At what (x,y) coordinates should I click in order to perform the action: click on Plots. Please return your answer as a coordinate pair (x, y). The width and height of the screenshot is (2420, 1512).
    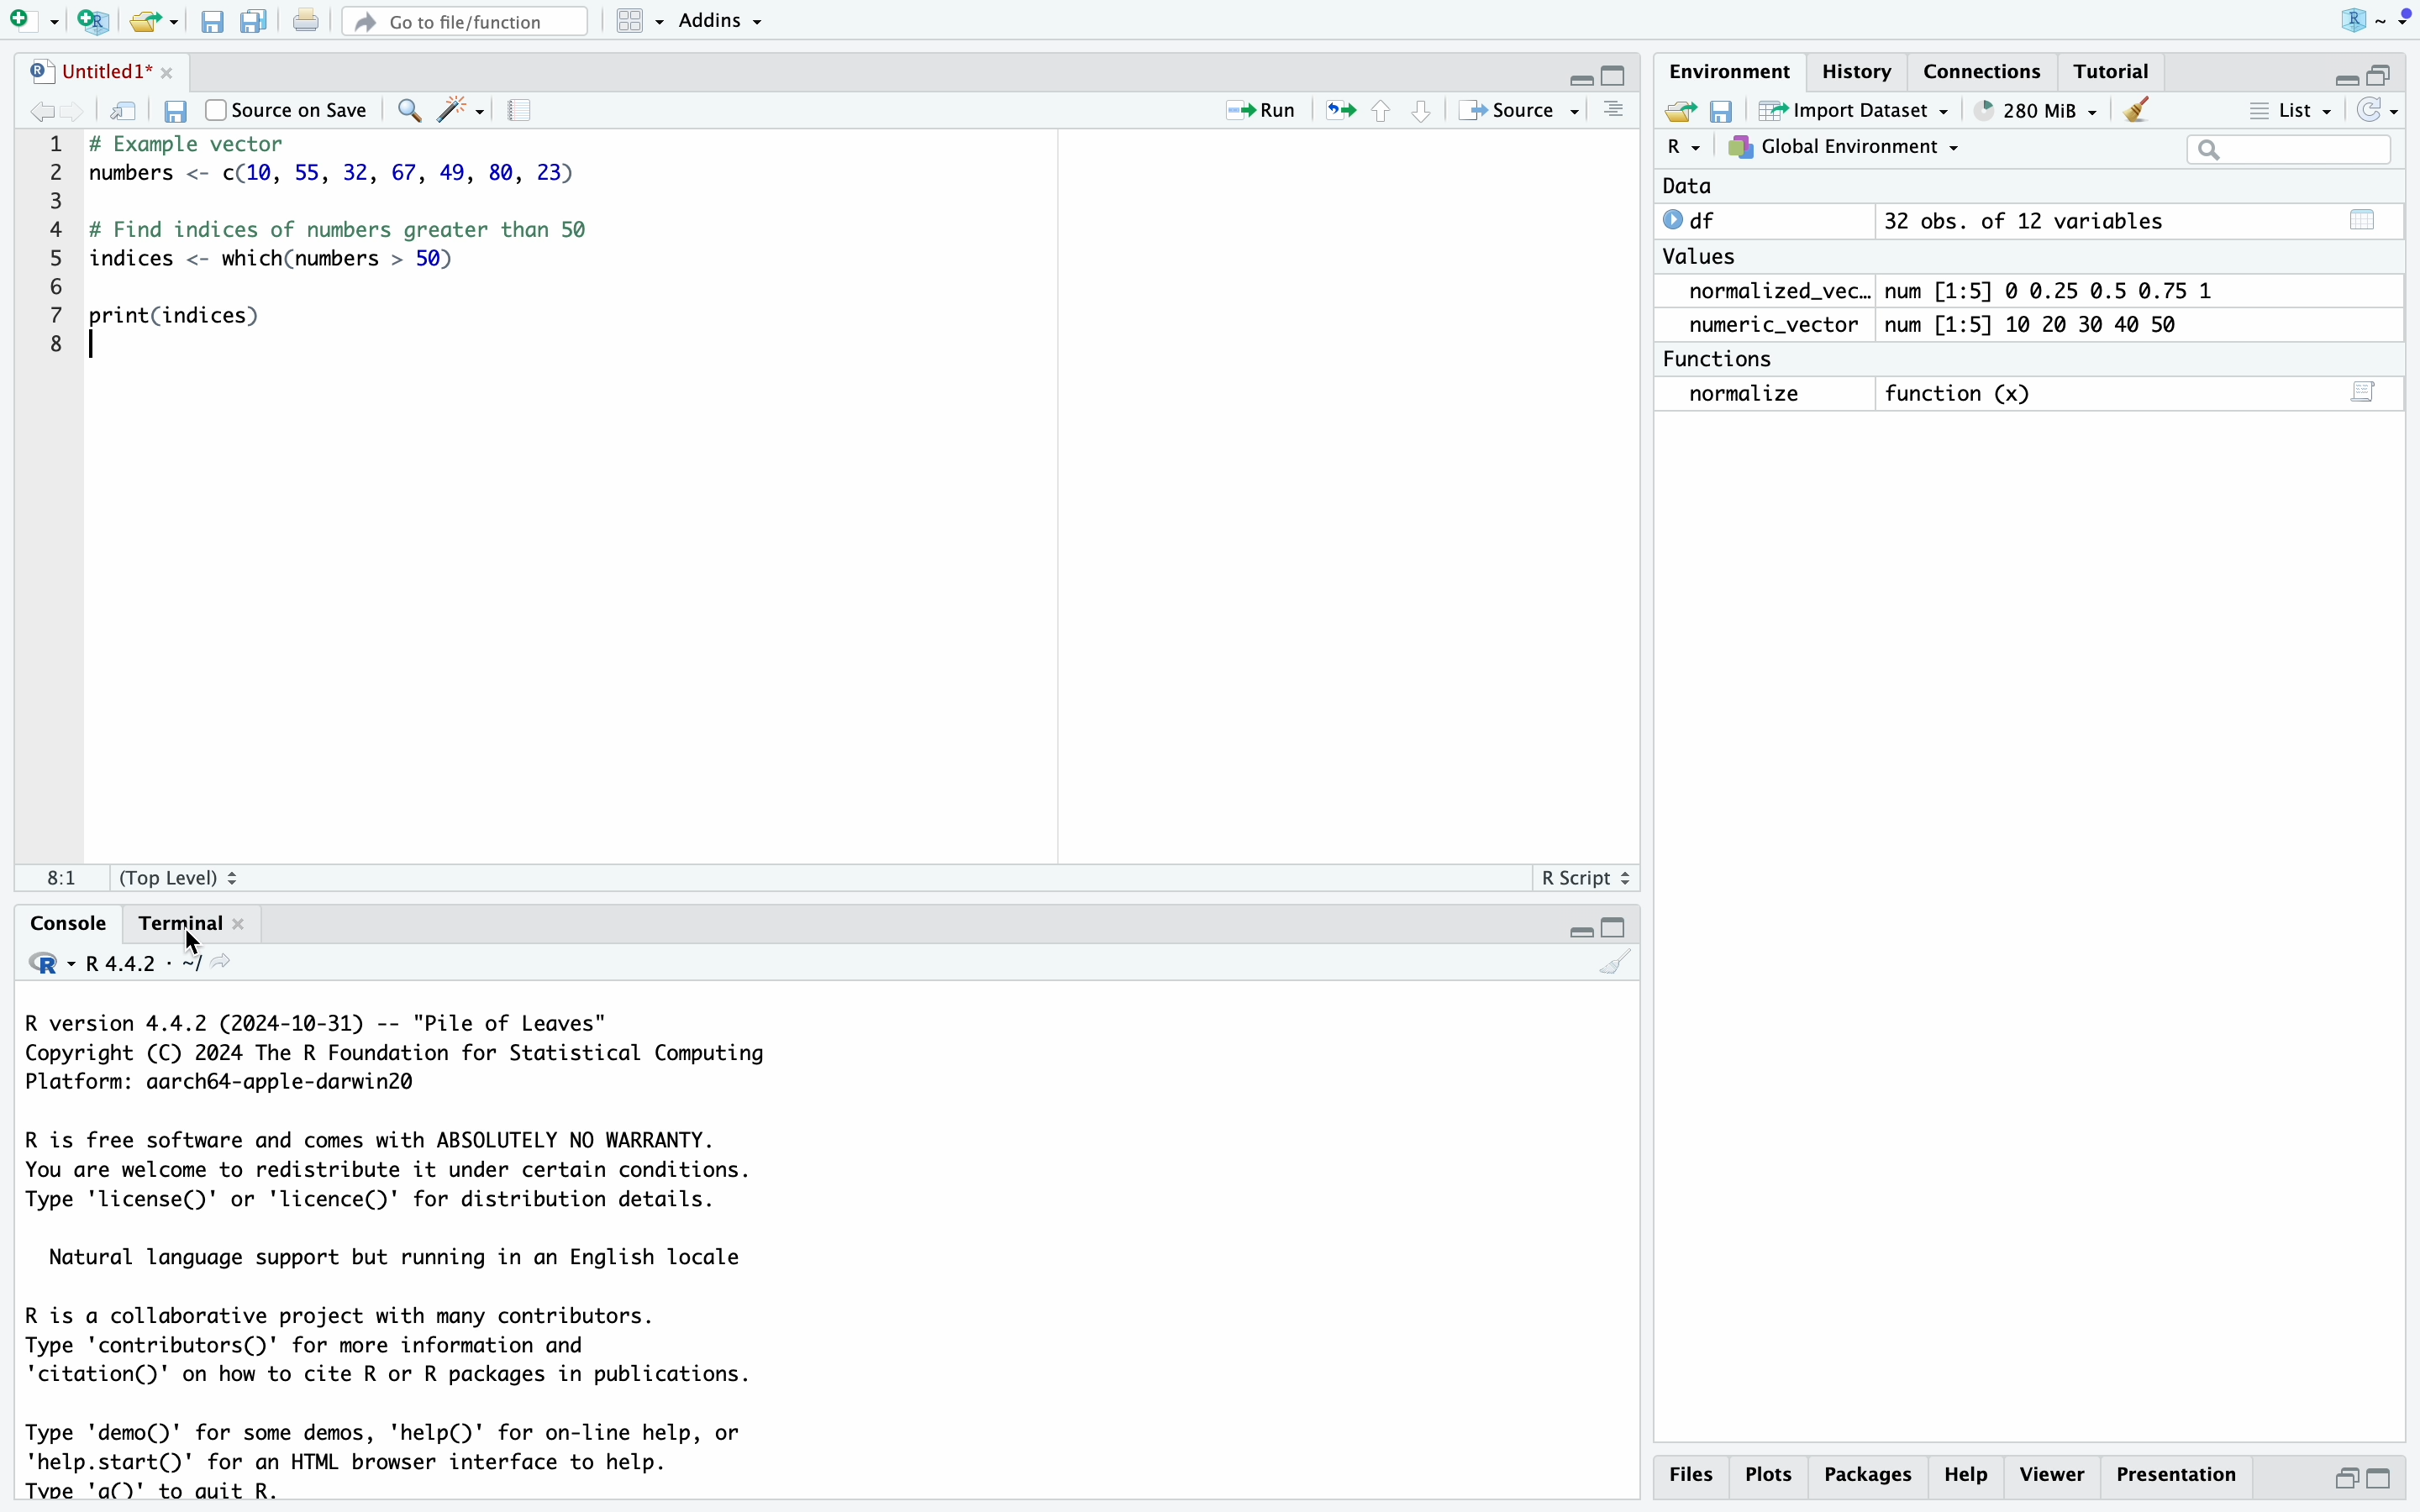
    Looking at the image, I should click on (1775, 1473).